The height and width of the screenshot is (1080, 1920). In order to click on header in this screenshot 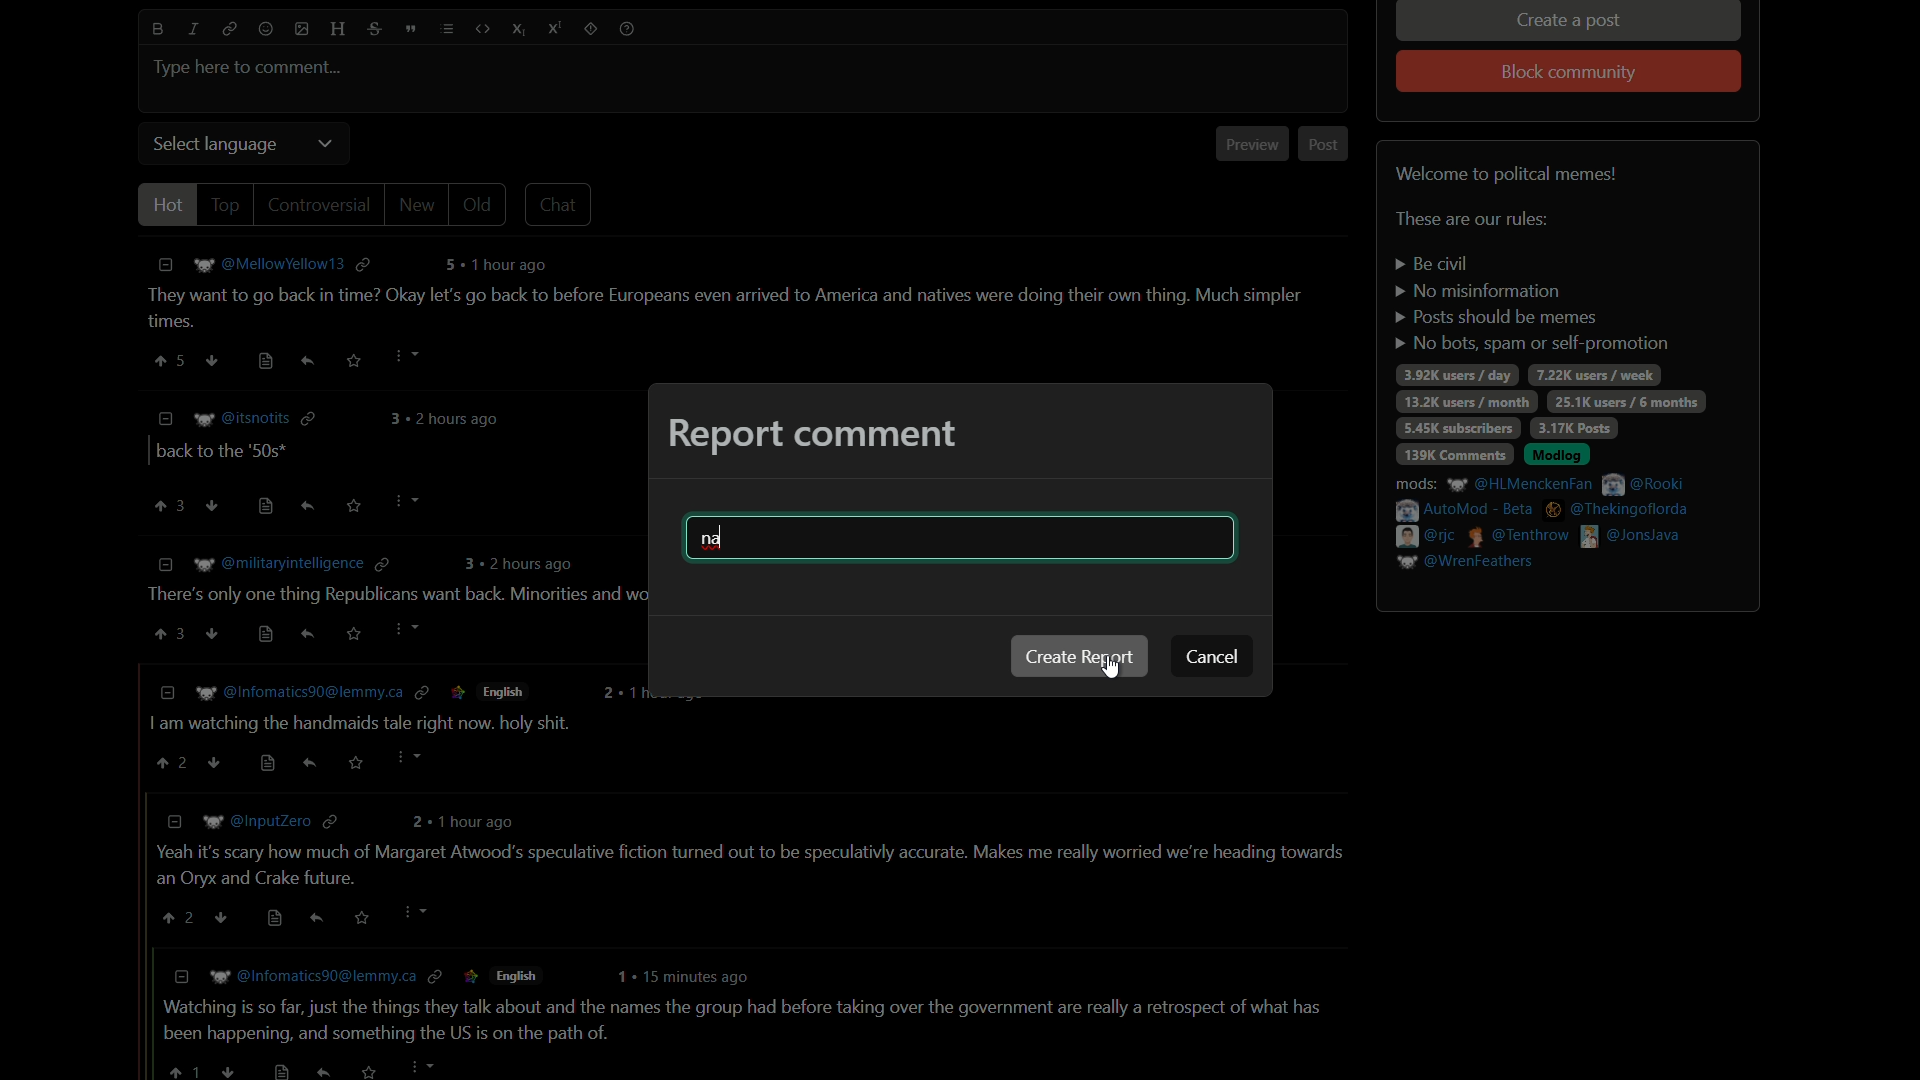, I will do `click(337, 30)`.